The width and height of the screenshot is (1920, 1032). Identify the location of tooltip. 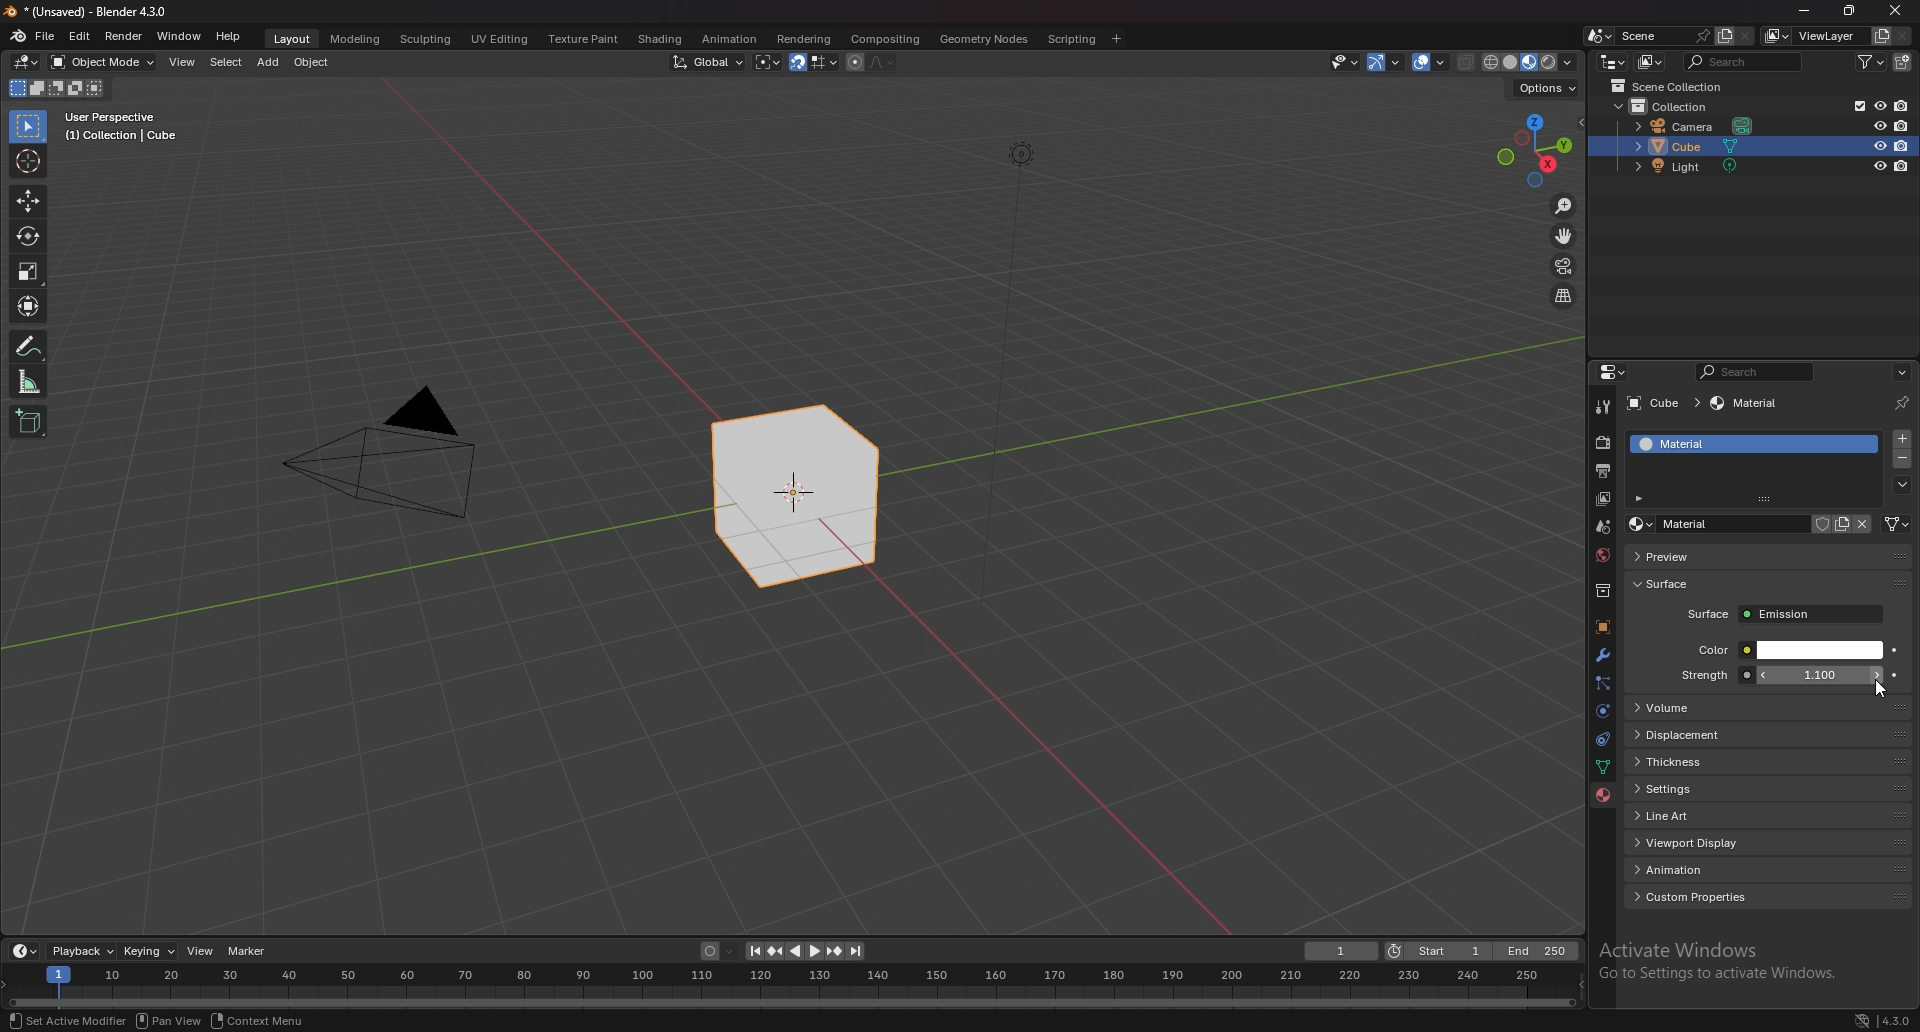
(1866, 710).